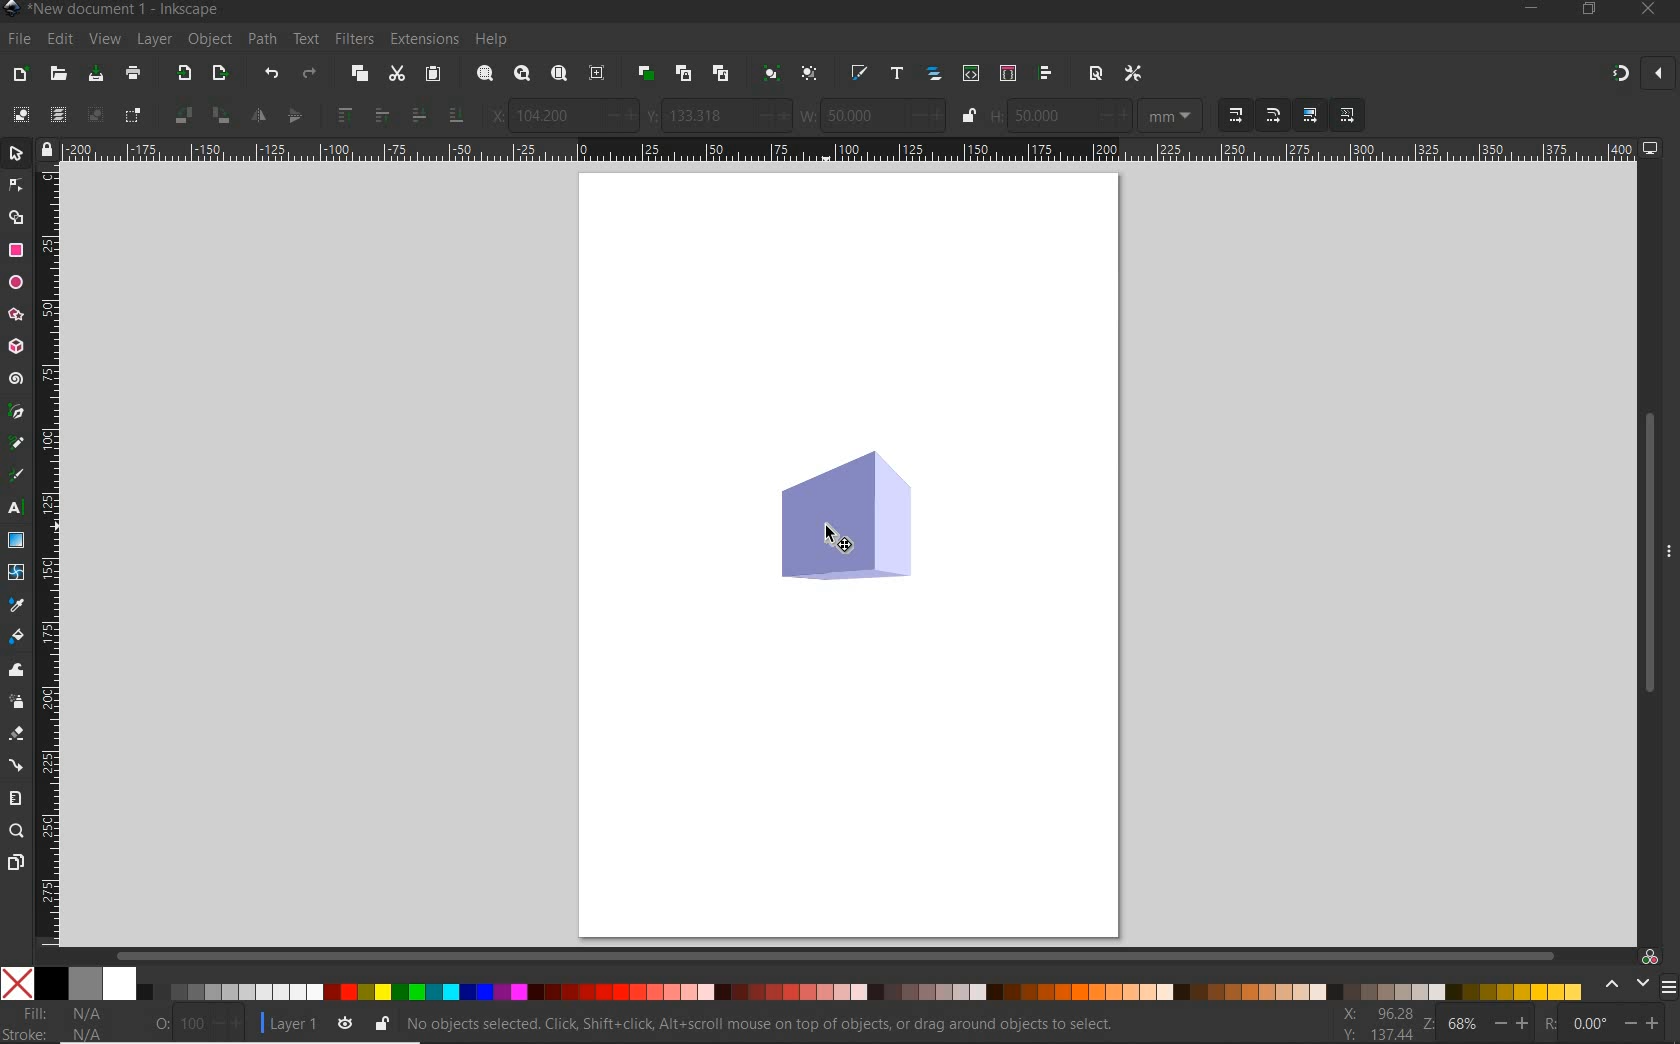  What do you see at coordinates (847, 517) in the screenshot?
I see `shape` at bounding box center [847, 517].